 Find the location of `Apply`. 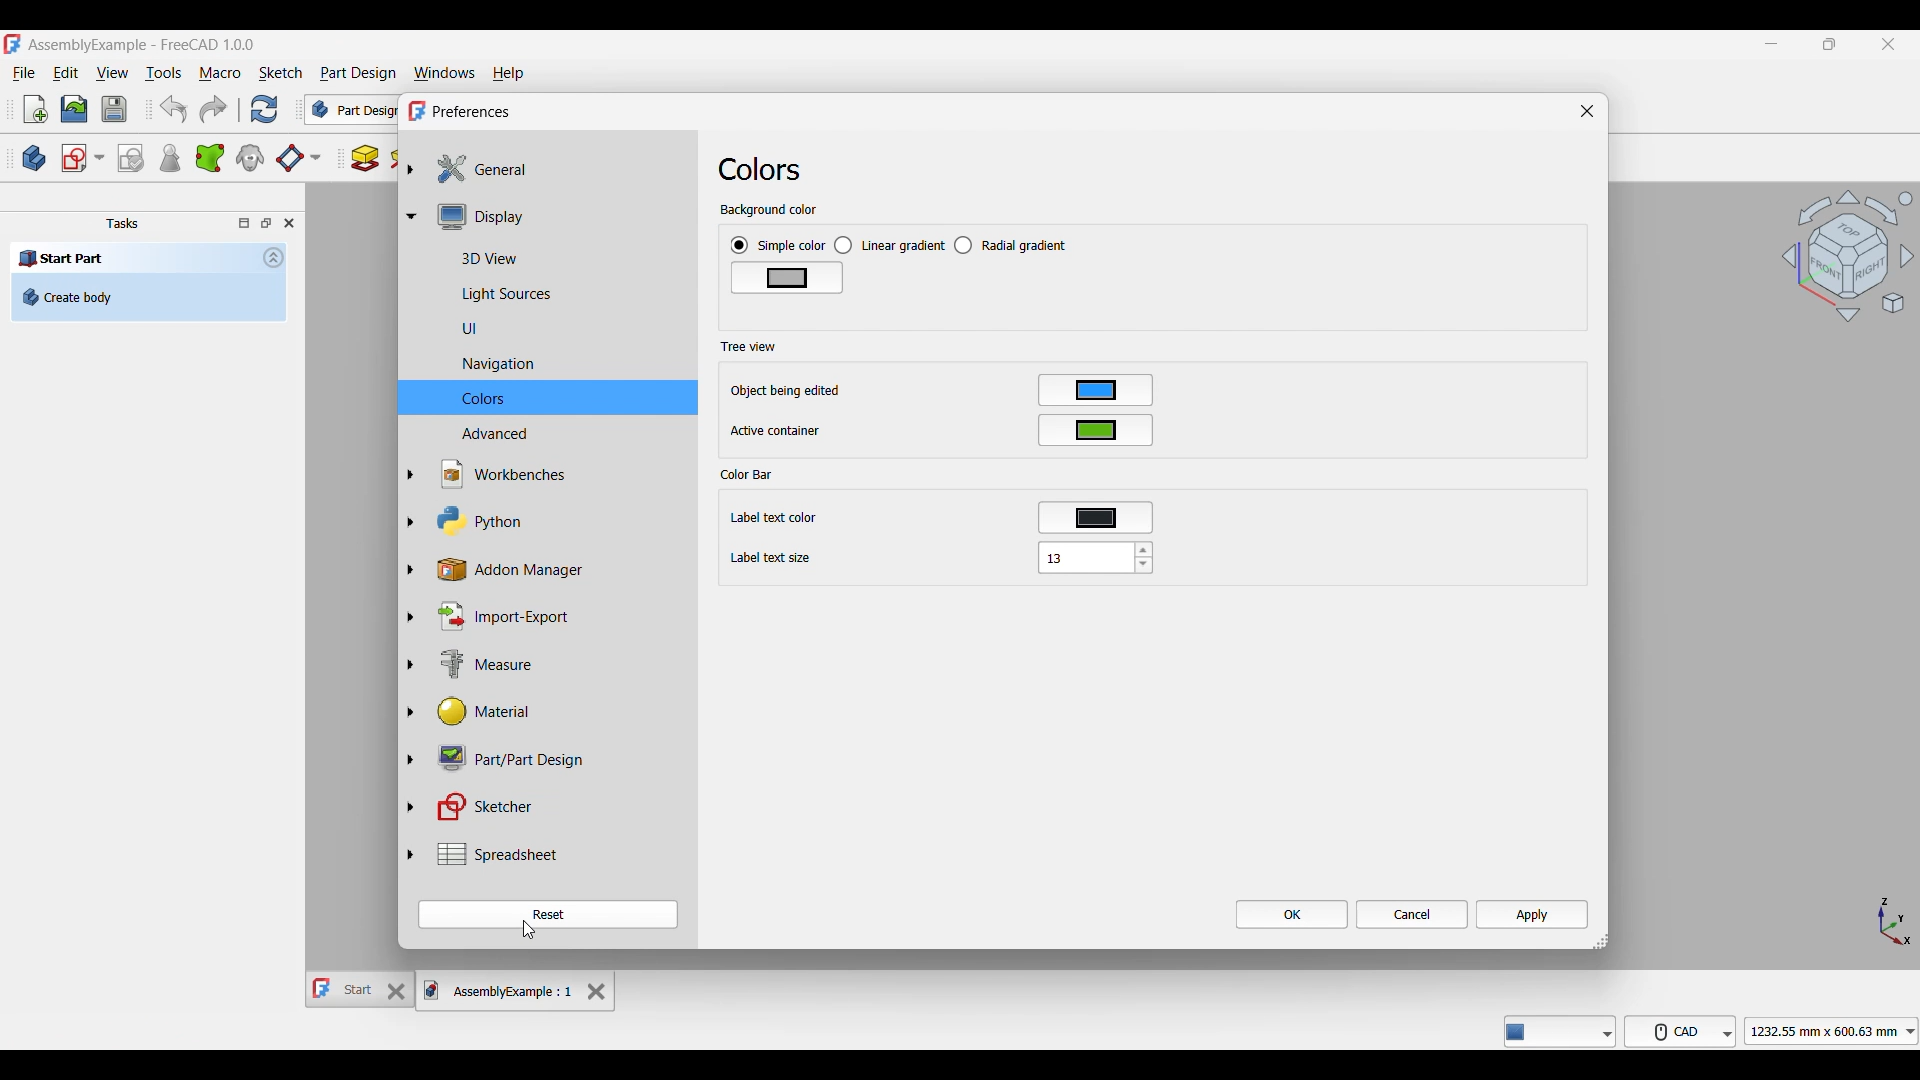

Apply is located at coordinates (1532, 914).